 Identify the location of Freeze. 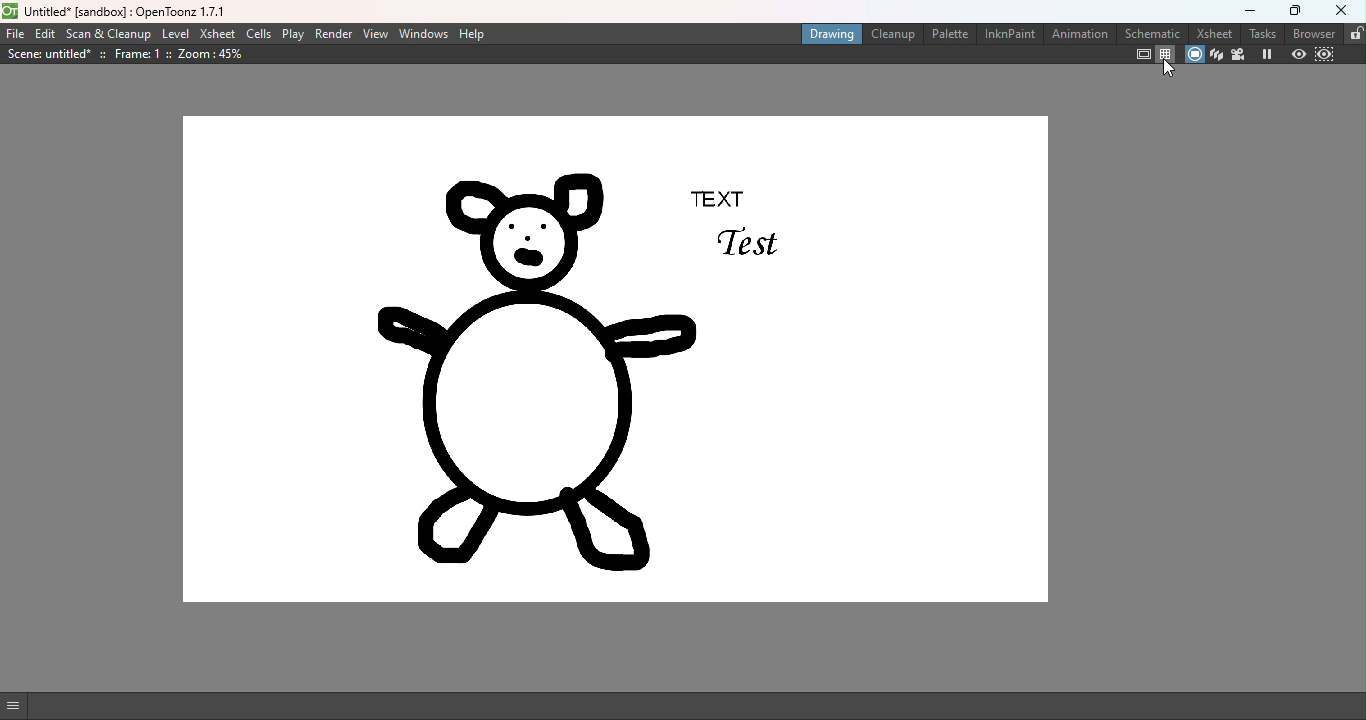
(1263, 54).